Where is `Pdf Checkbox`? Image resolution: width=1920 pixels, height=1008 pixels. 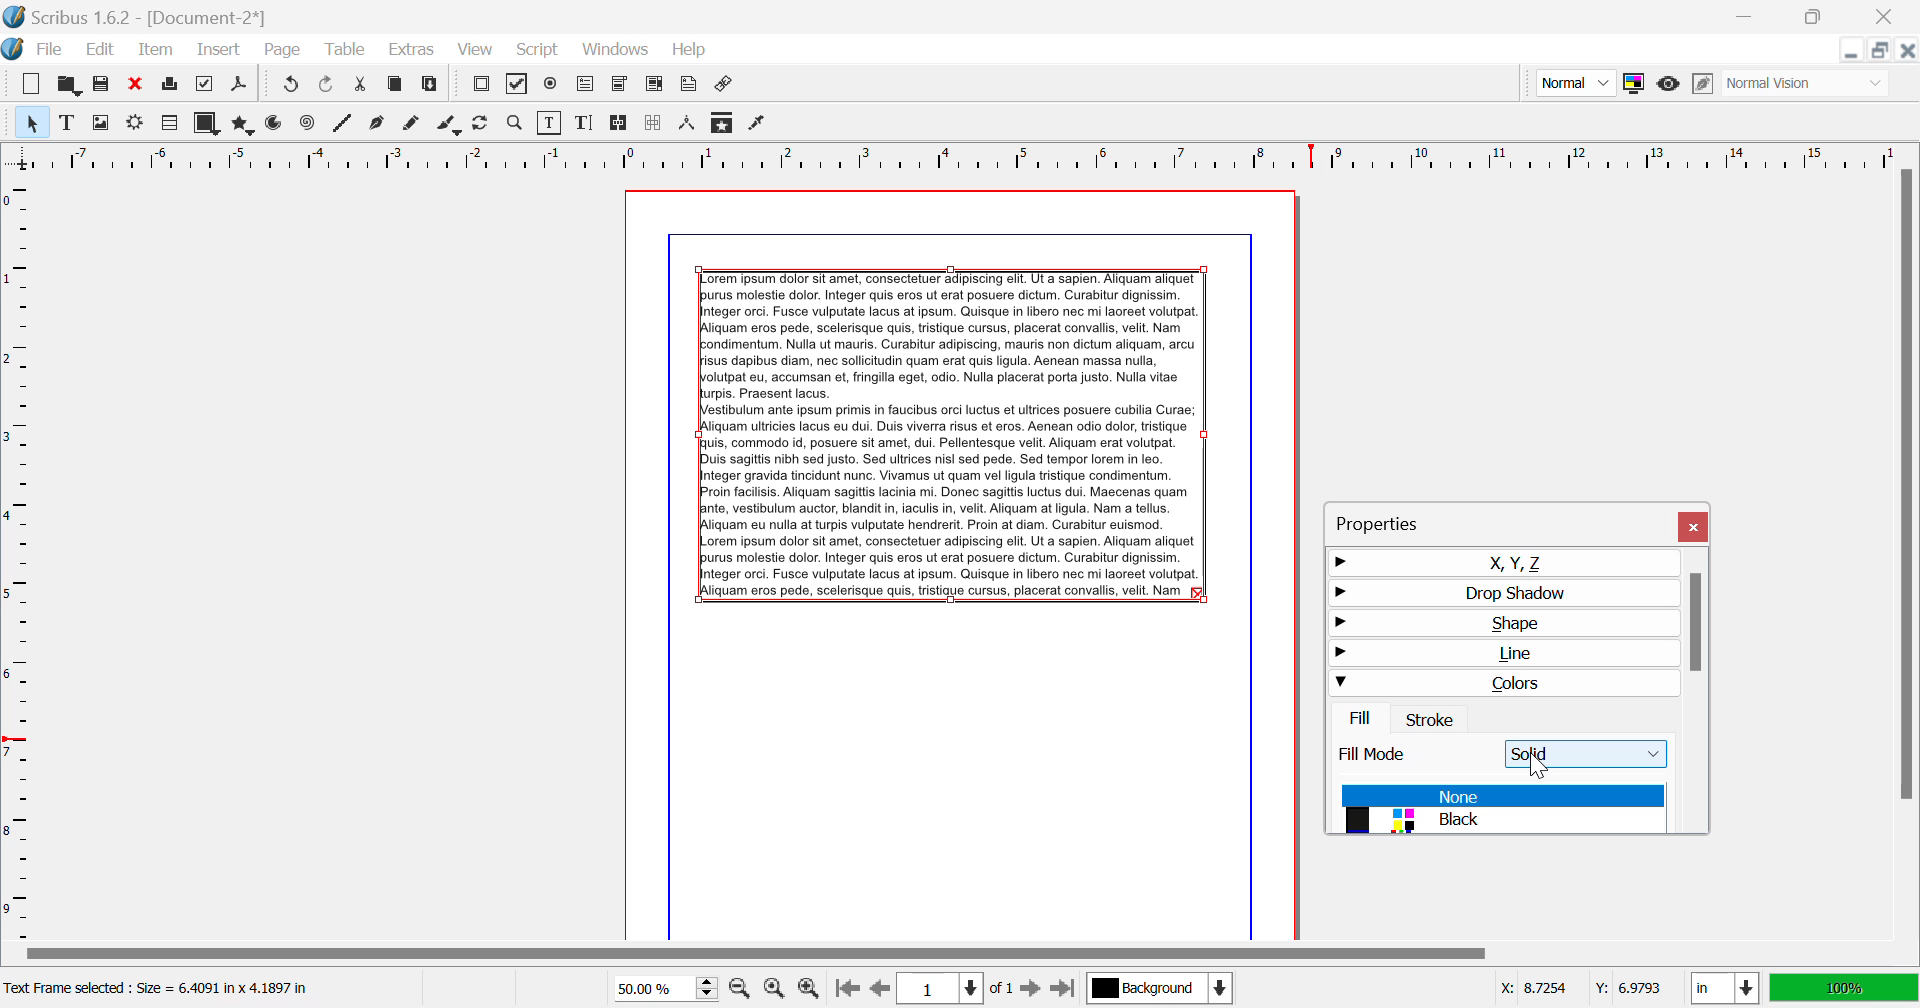 Pdf Checkbox is located at coordinates (518, 87).